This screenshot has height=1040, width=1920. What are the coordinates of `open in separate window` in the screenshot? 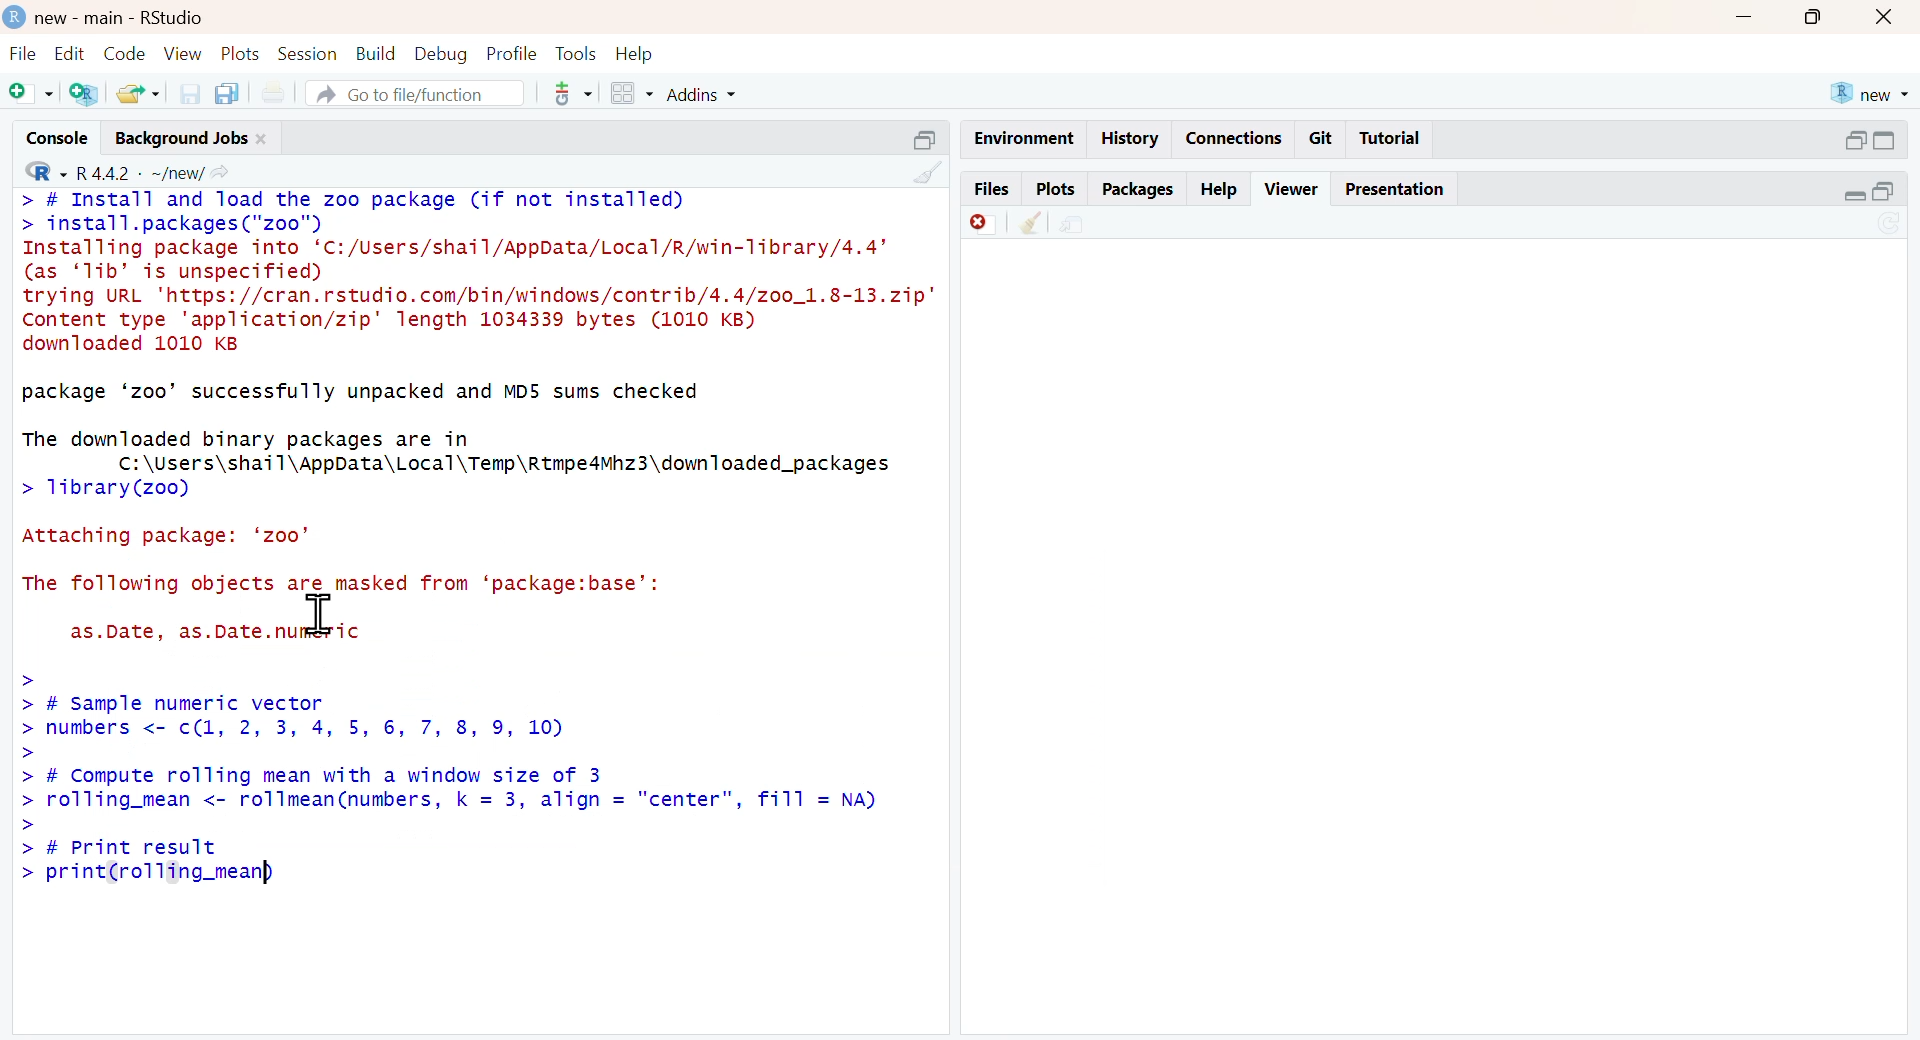 It's located at (927, 140).